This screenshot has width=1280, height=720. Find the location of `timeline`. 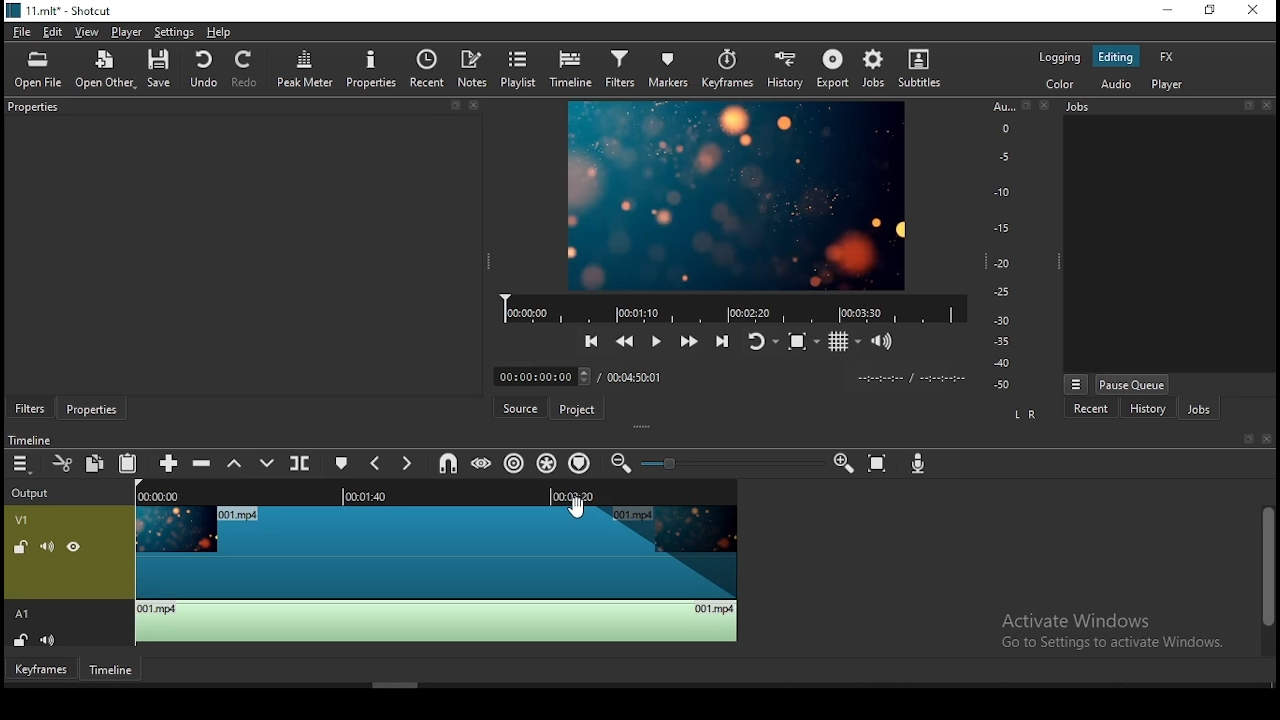

timeline is located at coordinates (574, 69).